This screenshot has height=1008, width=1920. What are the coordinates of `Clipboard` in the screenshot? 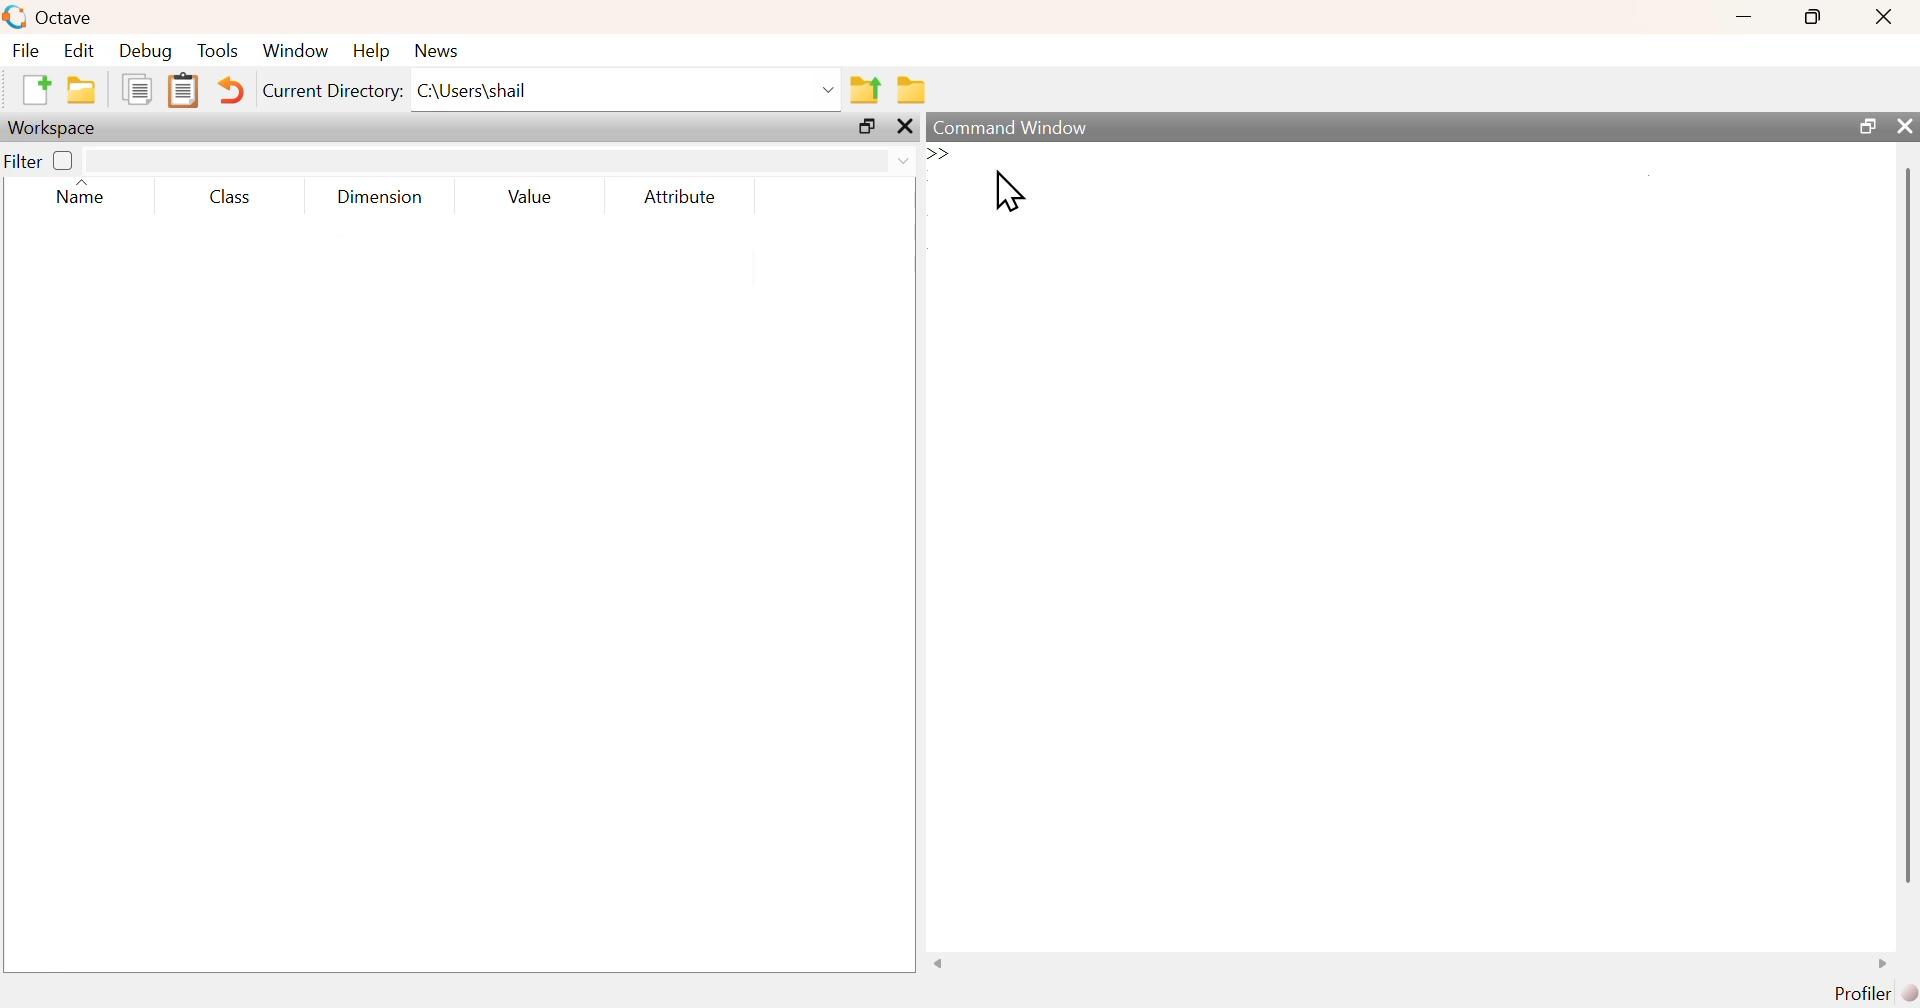 It's located at (181, 91).